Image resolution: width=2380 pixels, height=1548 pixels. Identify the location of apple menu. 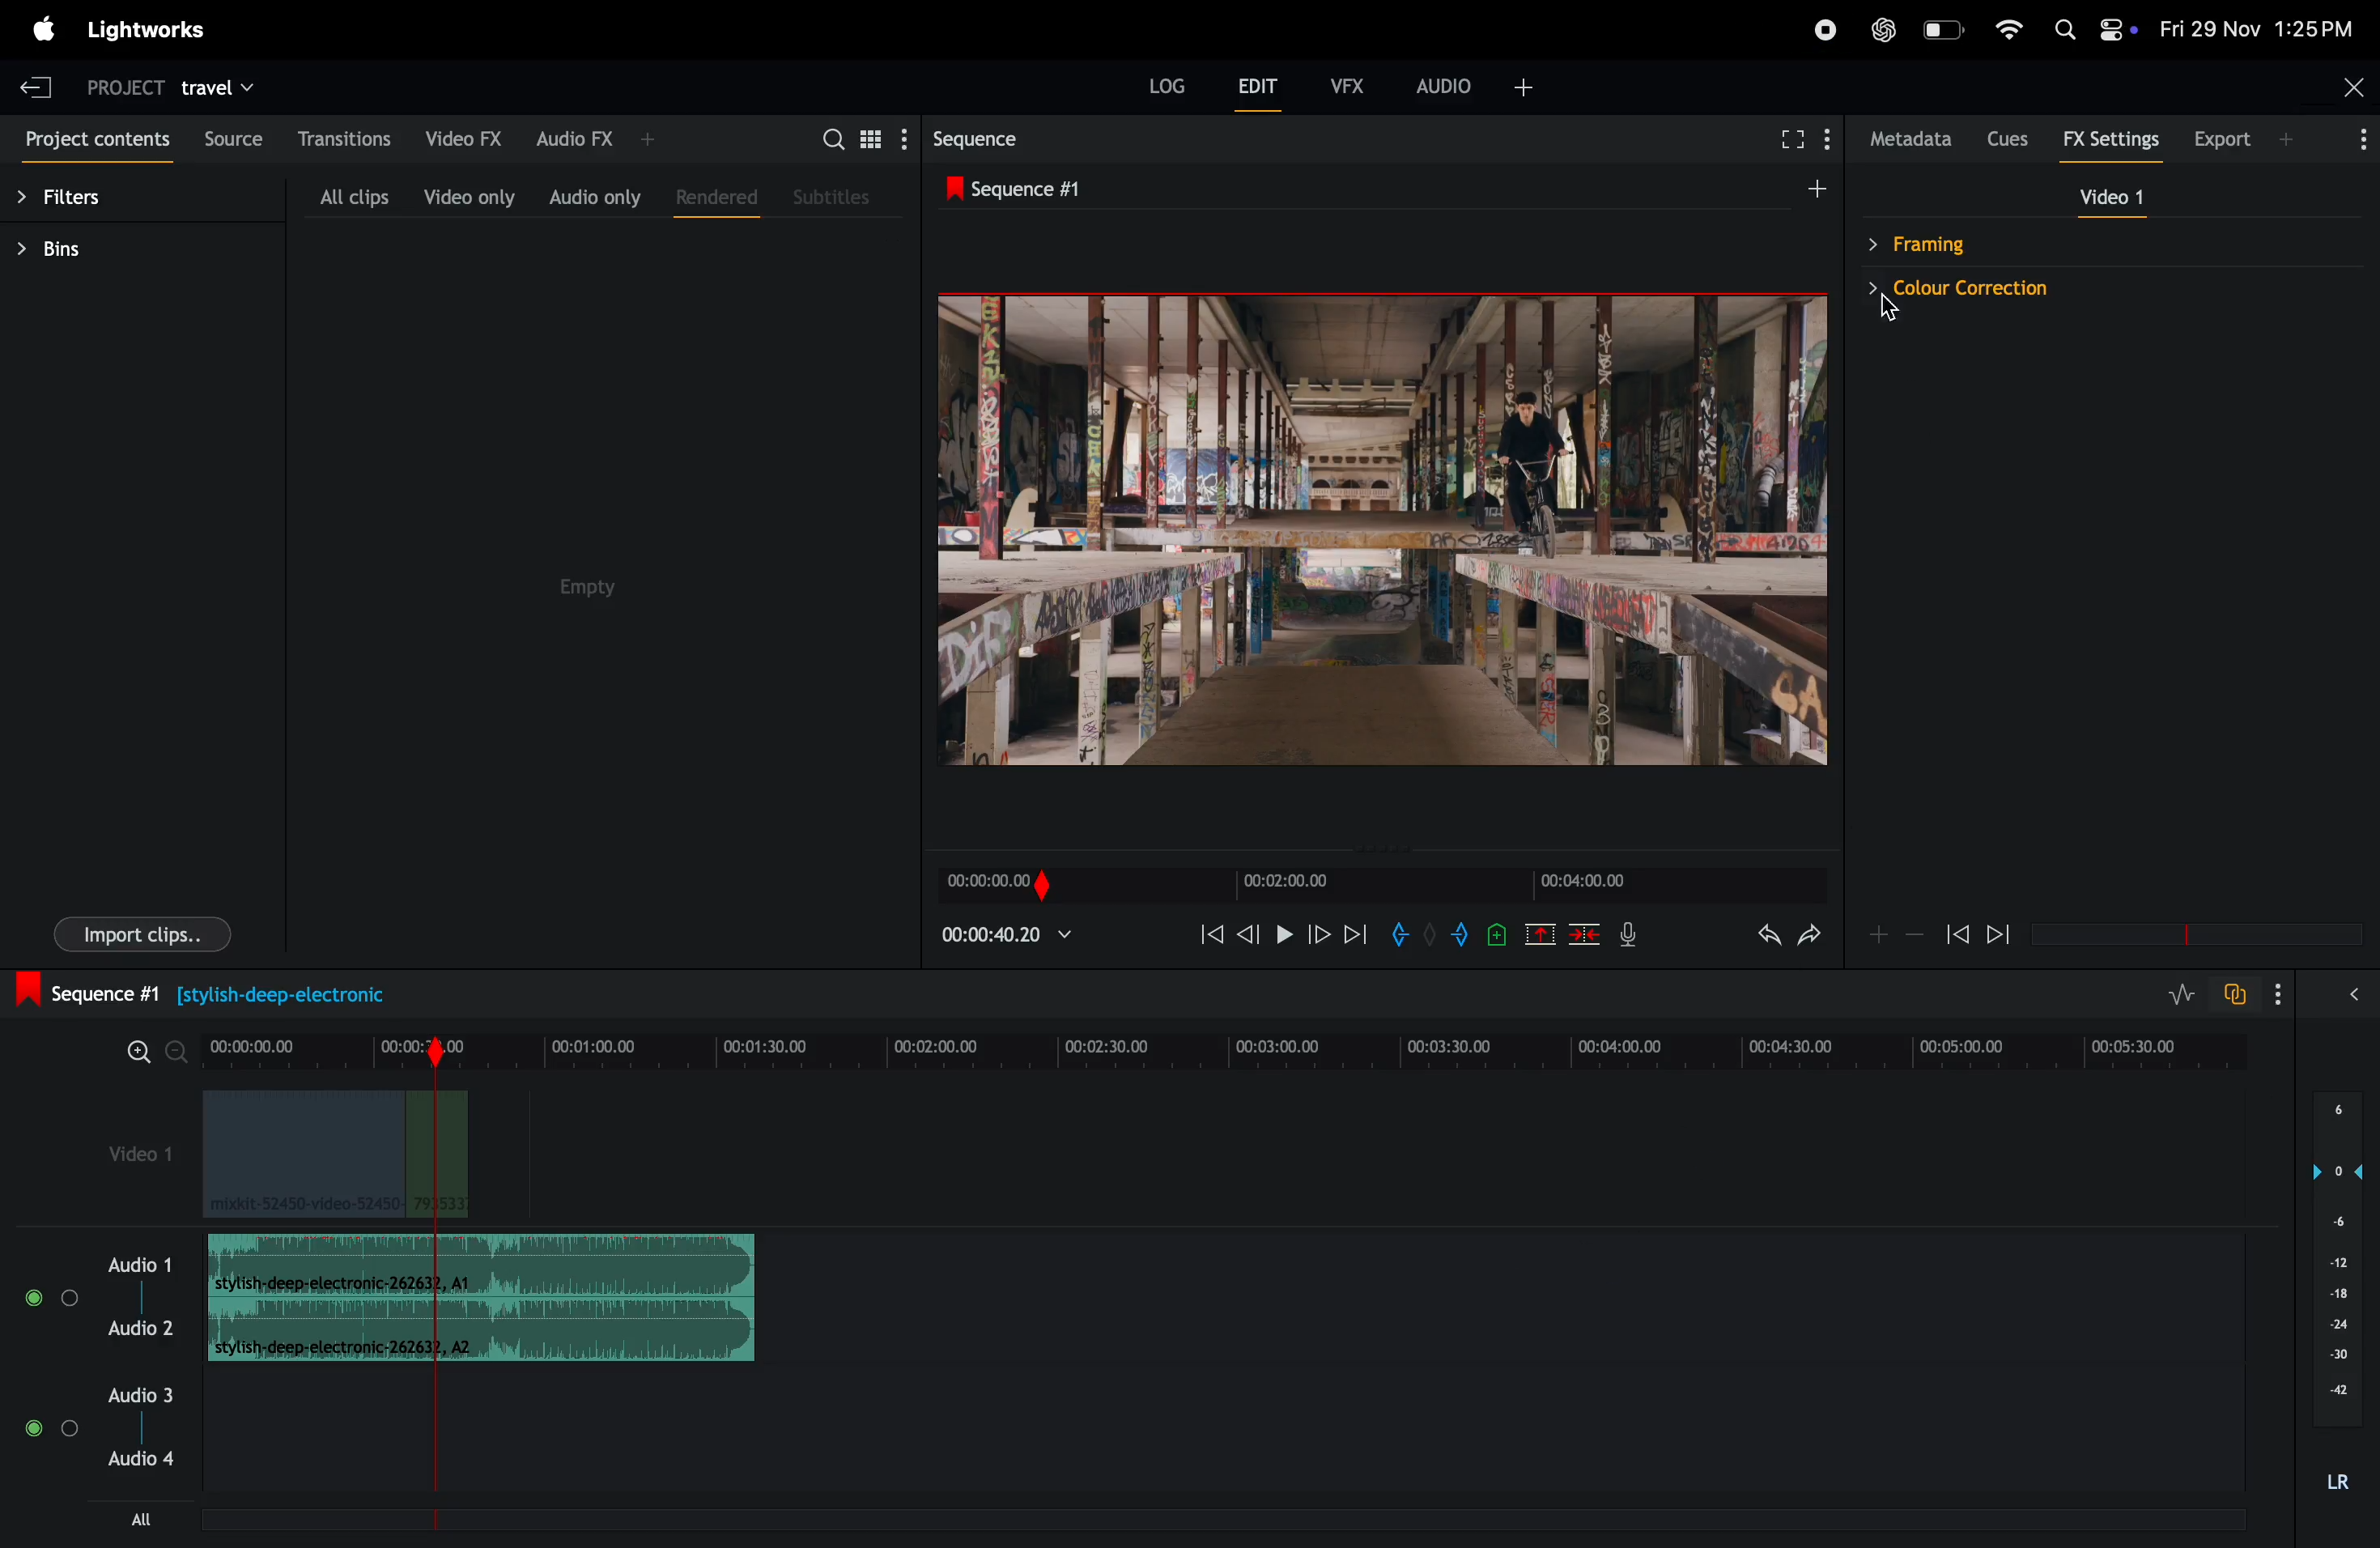
(42, 32).